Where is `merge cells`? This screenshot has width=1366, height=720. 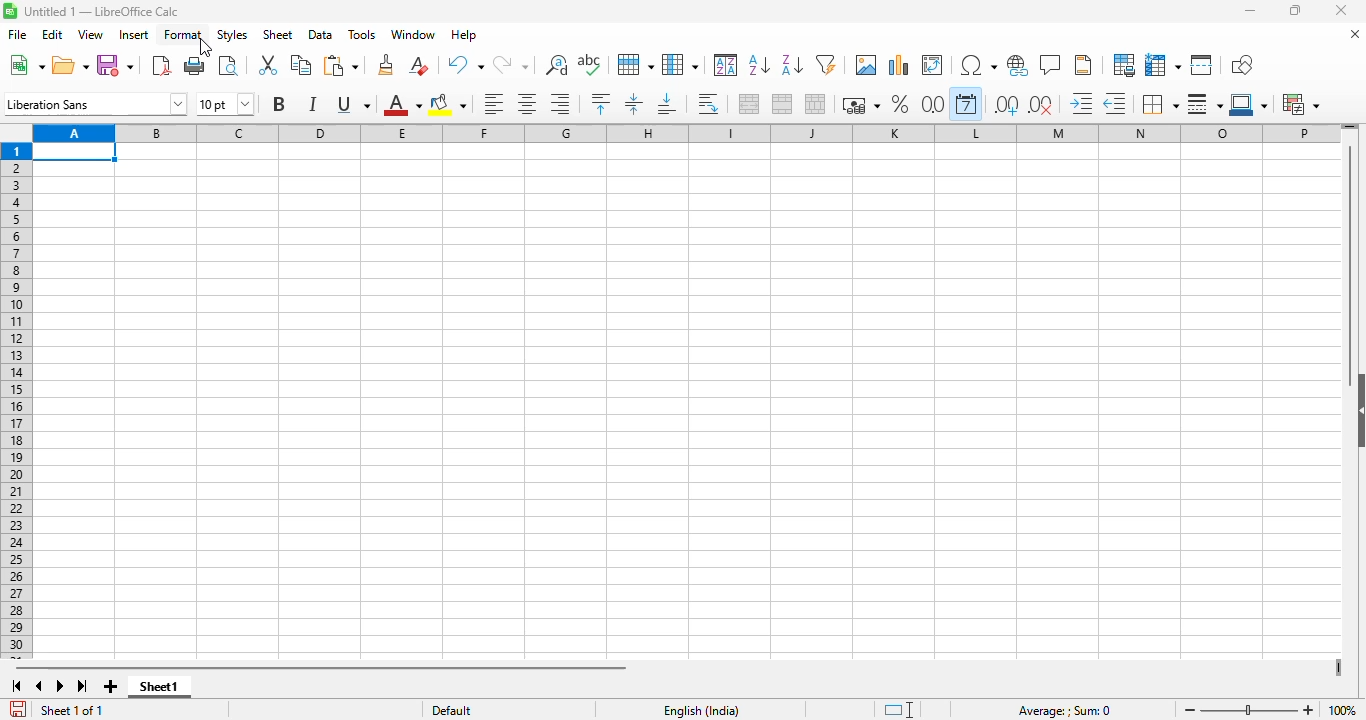
merge cells is located at coordinates (782, 104).